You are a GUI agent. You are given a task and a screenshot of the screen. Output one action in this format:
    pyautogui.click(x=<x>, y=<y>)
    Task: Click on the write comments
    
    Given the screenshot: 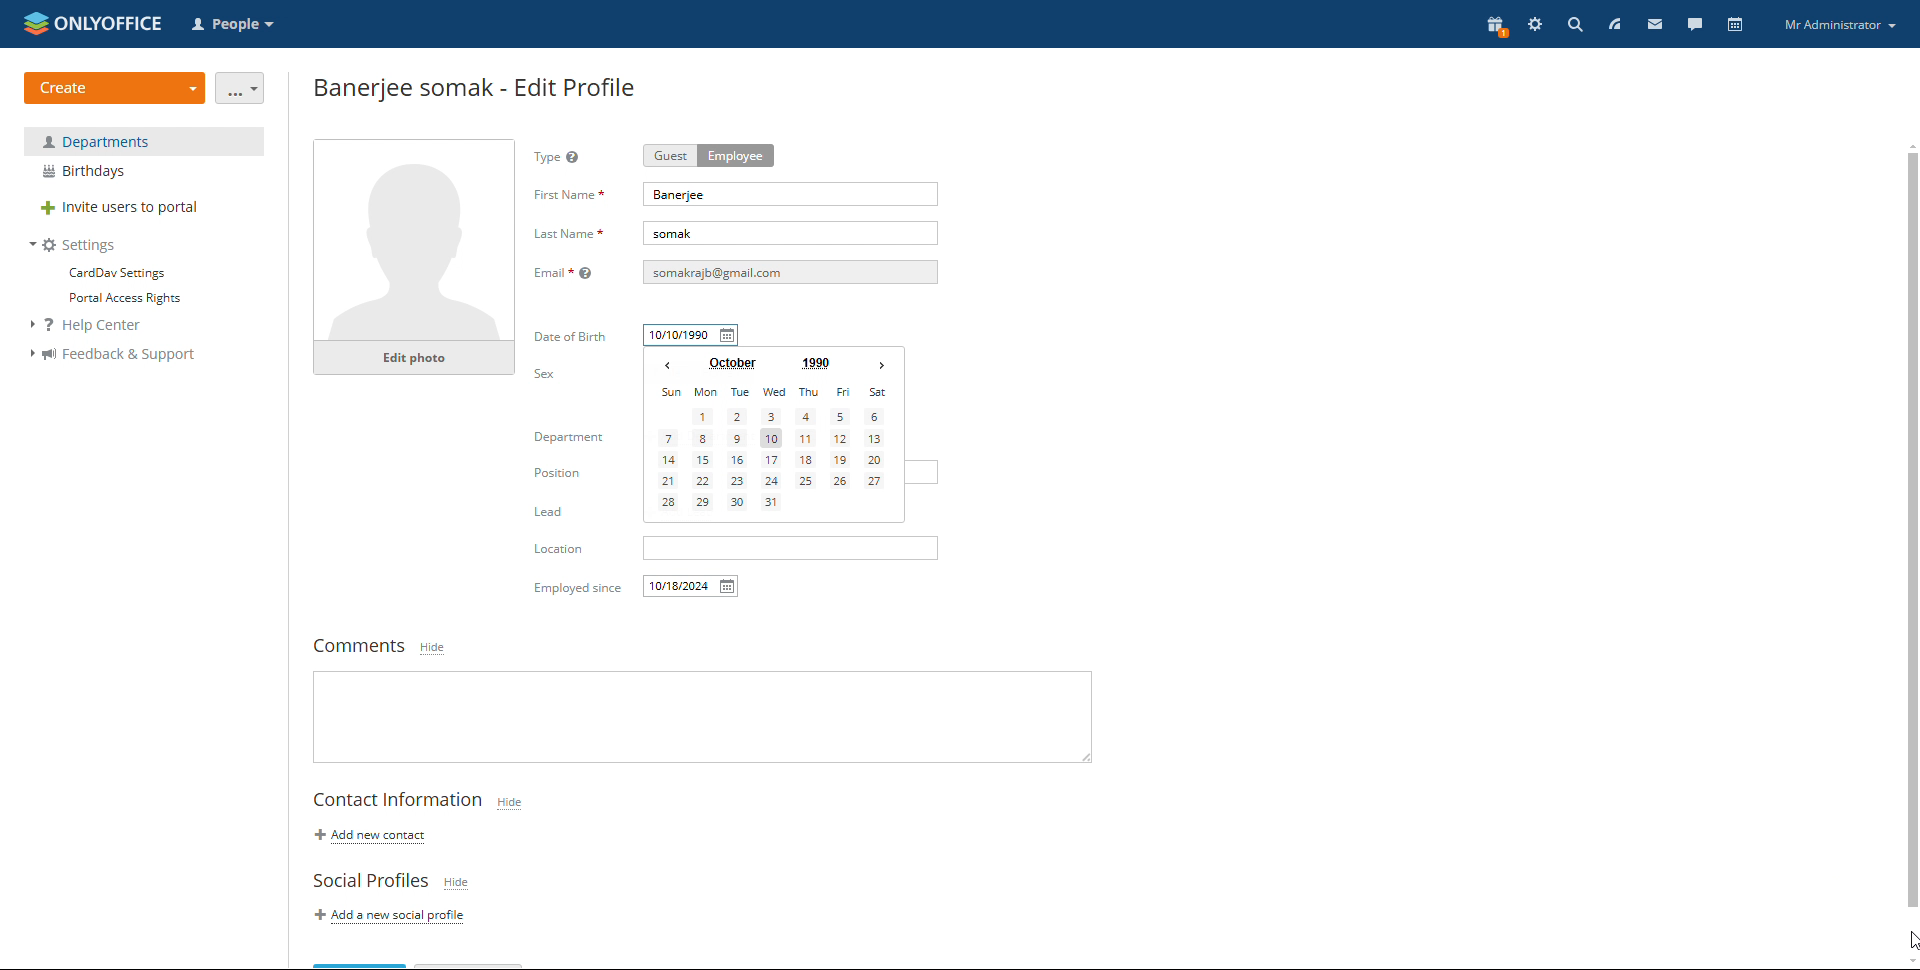 What is the action you would take?
    pyautogui.click(x=702, y=717)
    